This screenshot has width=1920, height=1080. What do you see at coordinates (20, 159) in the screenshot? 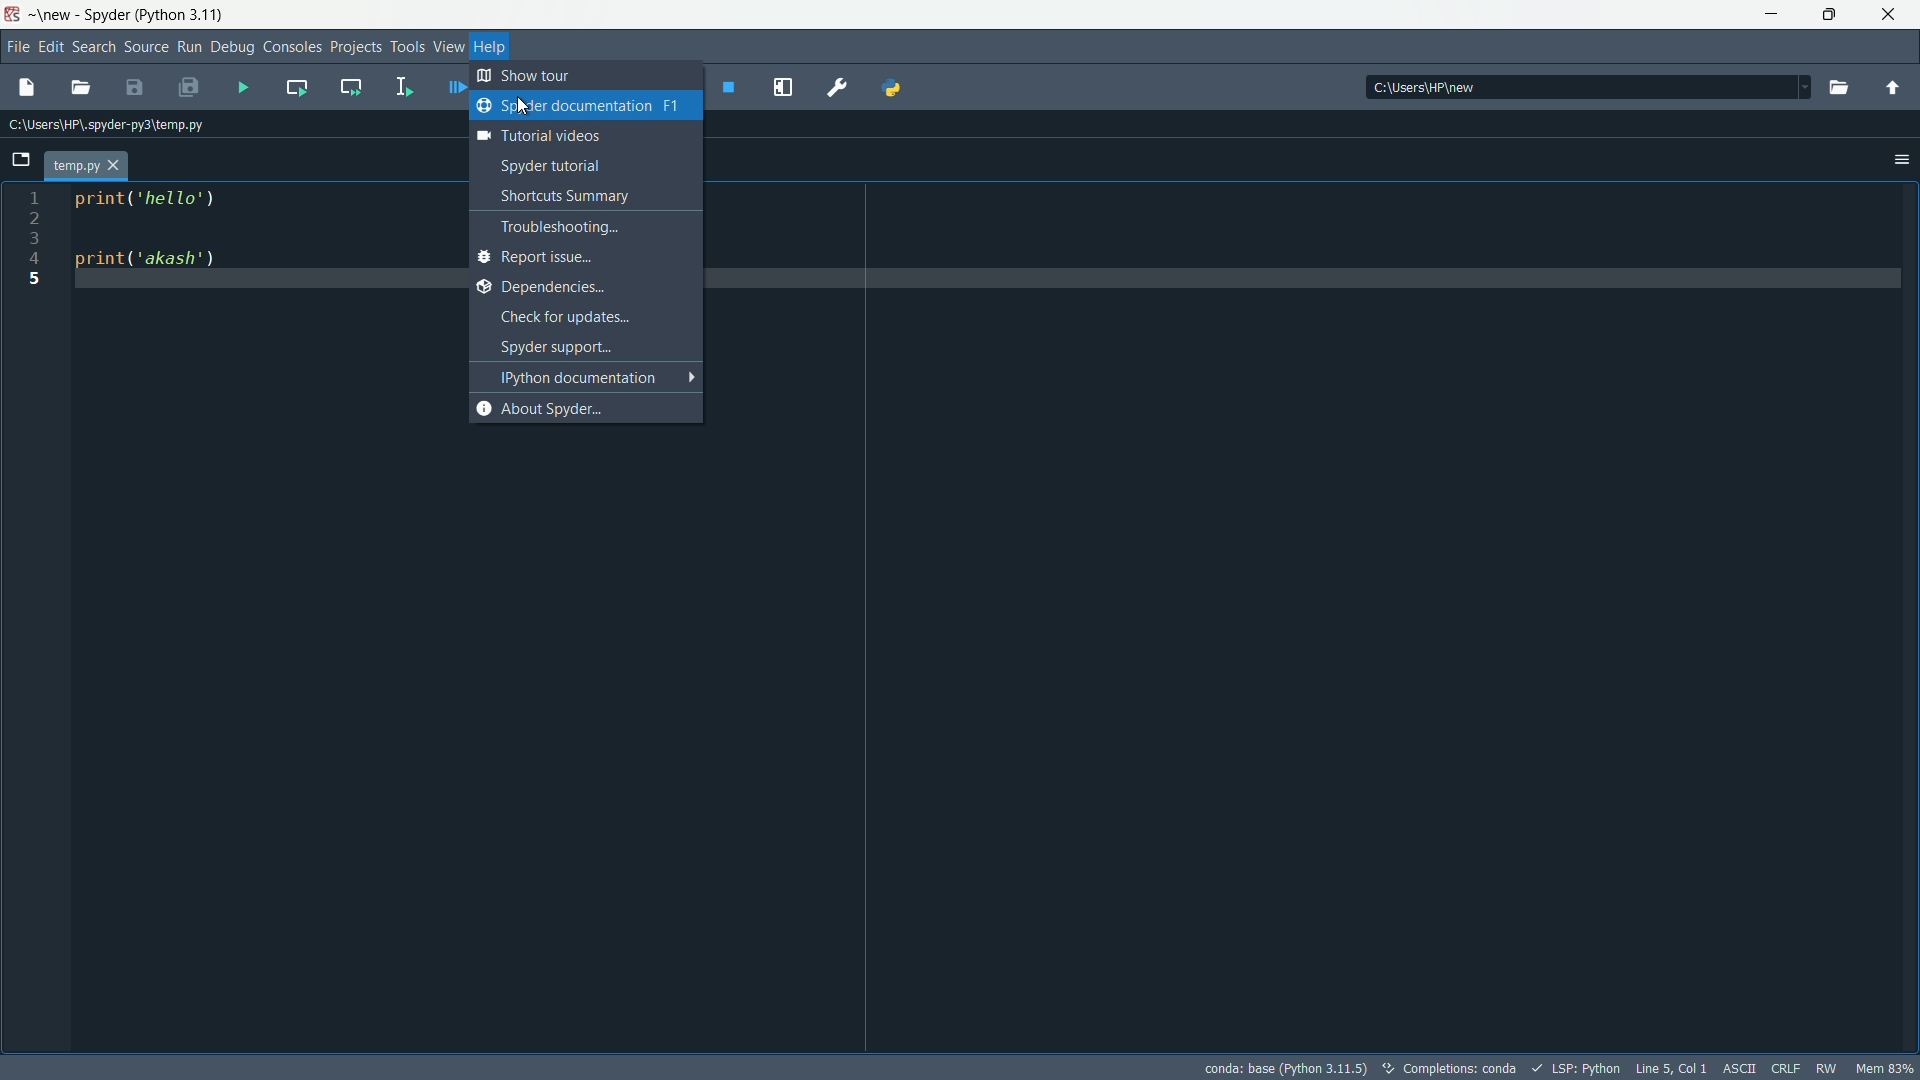
I see `browse tabs` at bounding box center [20, 159].